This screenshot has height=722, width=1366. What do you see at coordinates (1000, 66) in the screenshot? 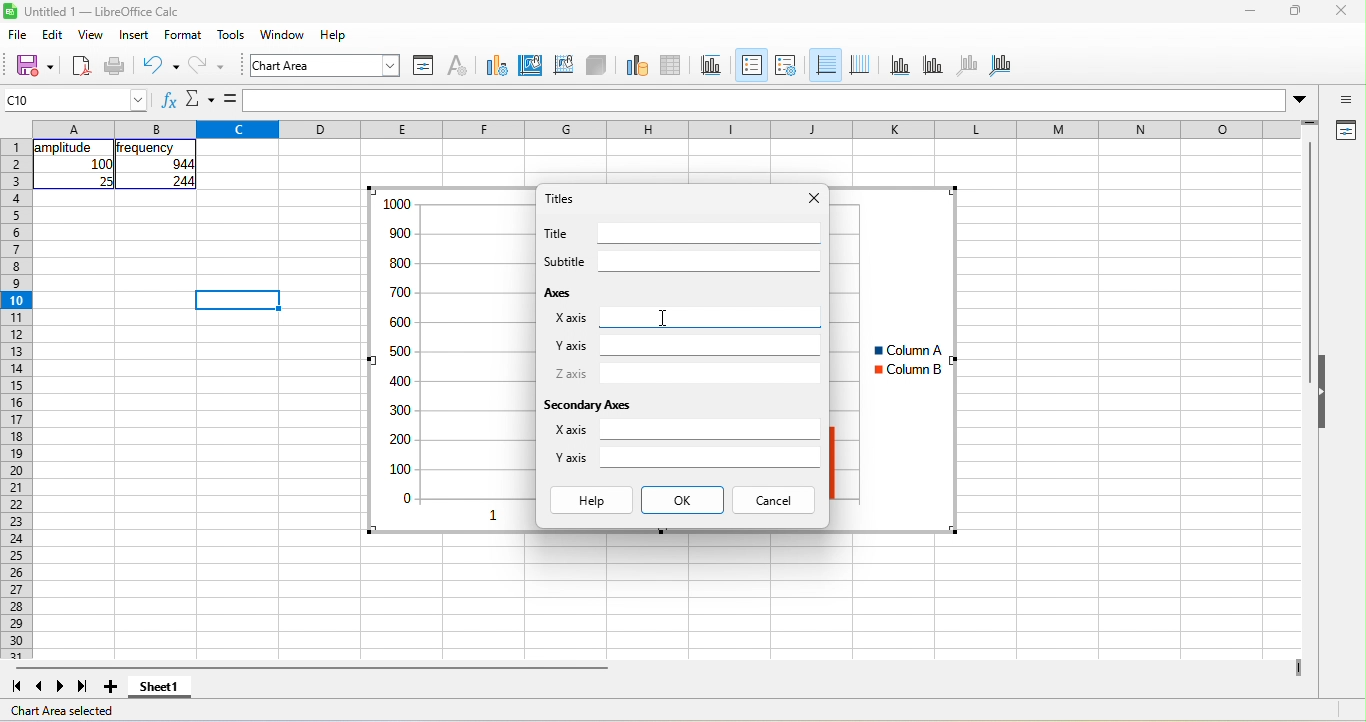
I see `all aaxes` at bounding box center [1000, 66].